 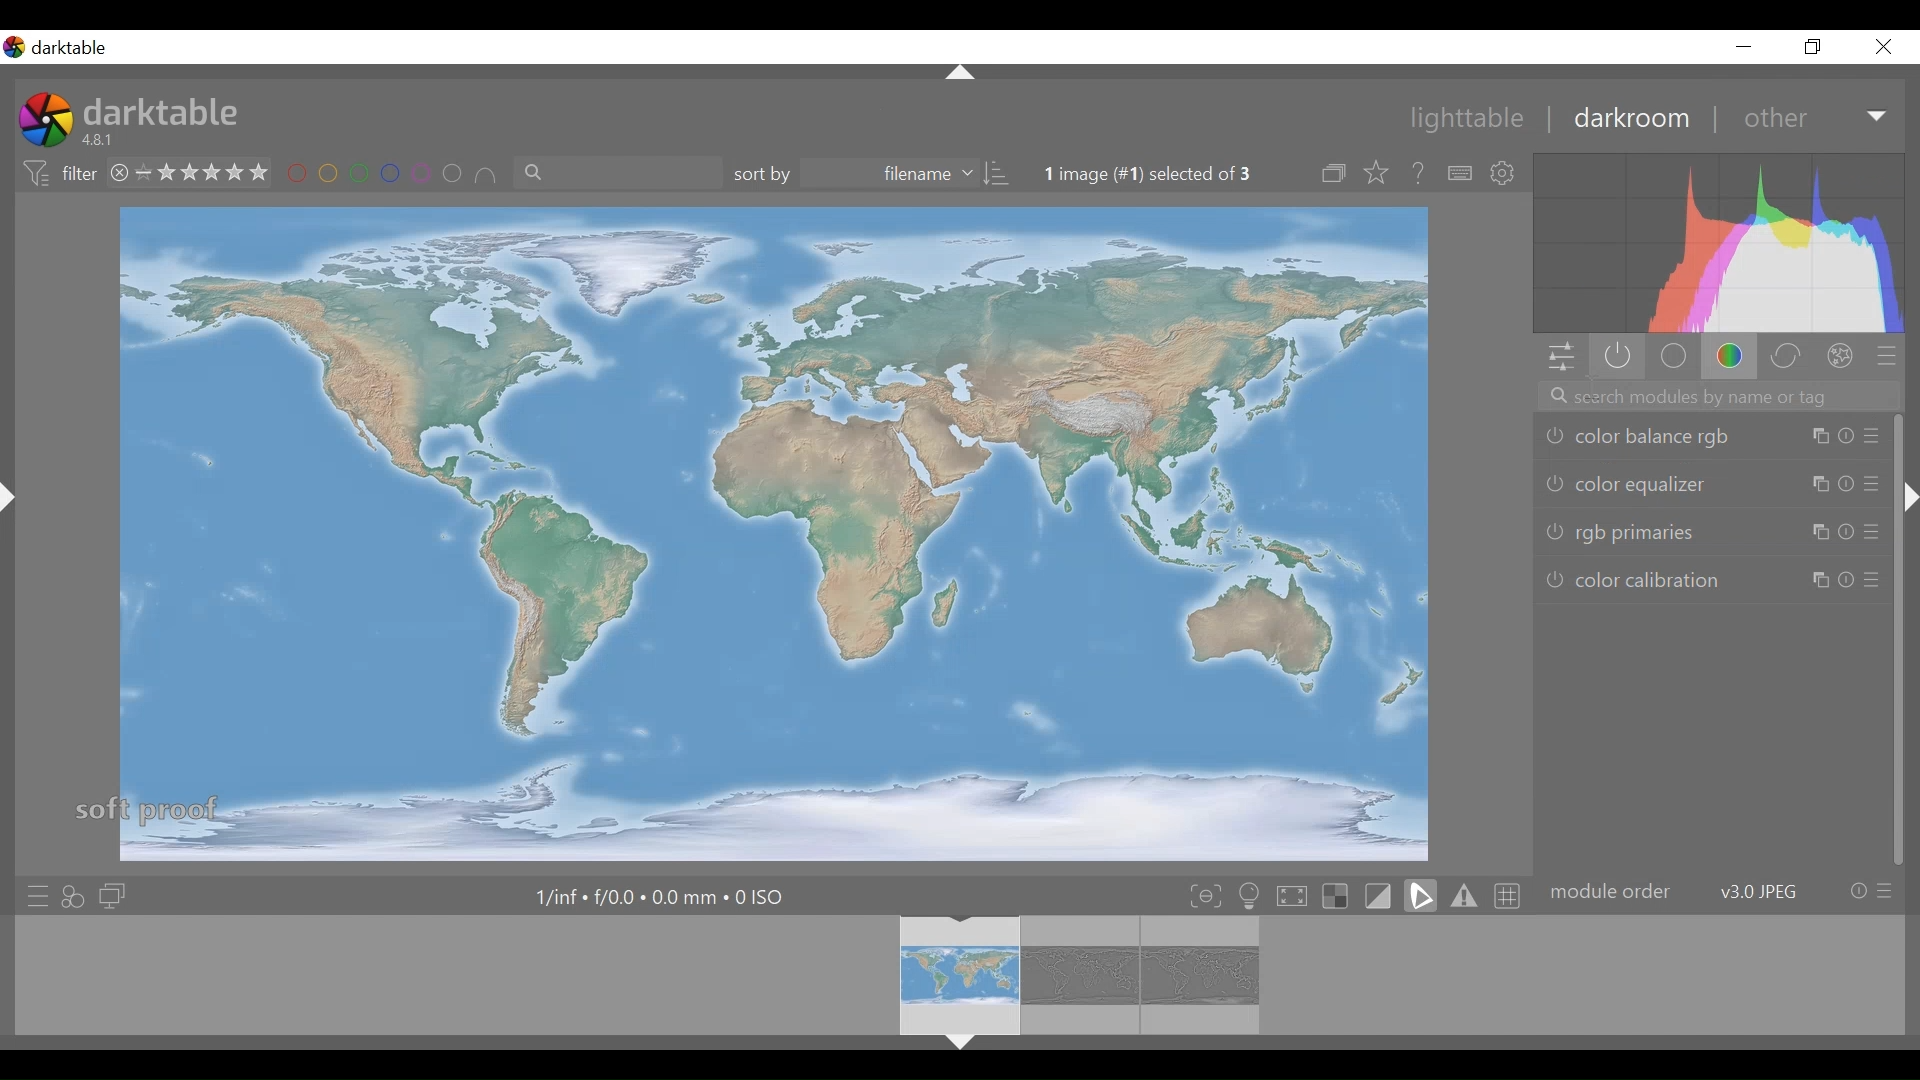 I want to click on image selected out of, so click(x=1166, y=174).